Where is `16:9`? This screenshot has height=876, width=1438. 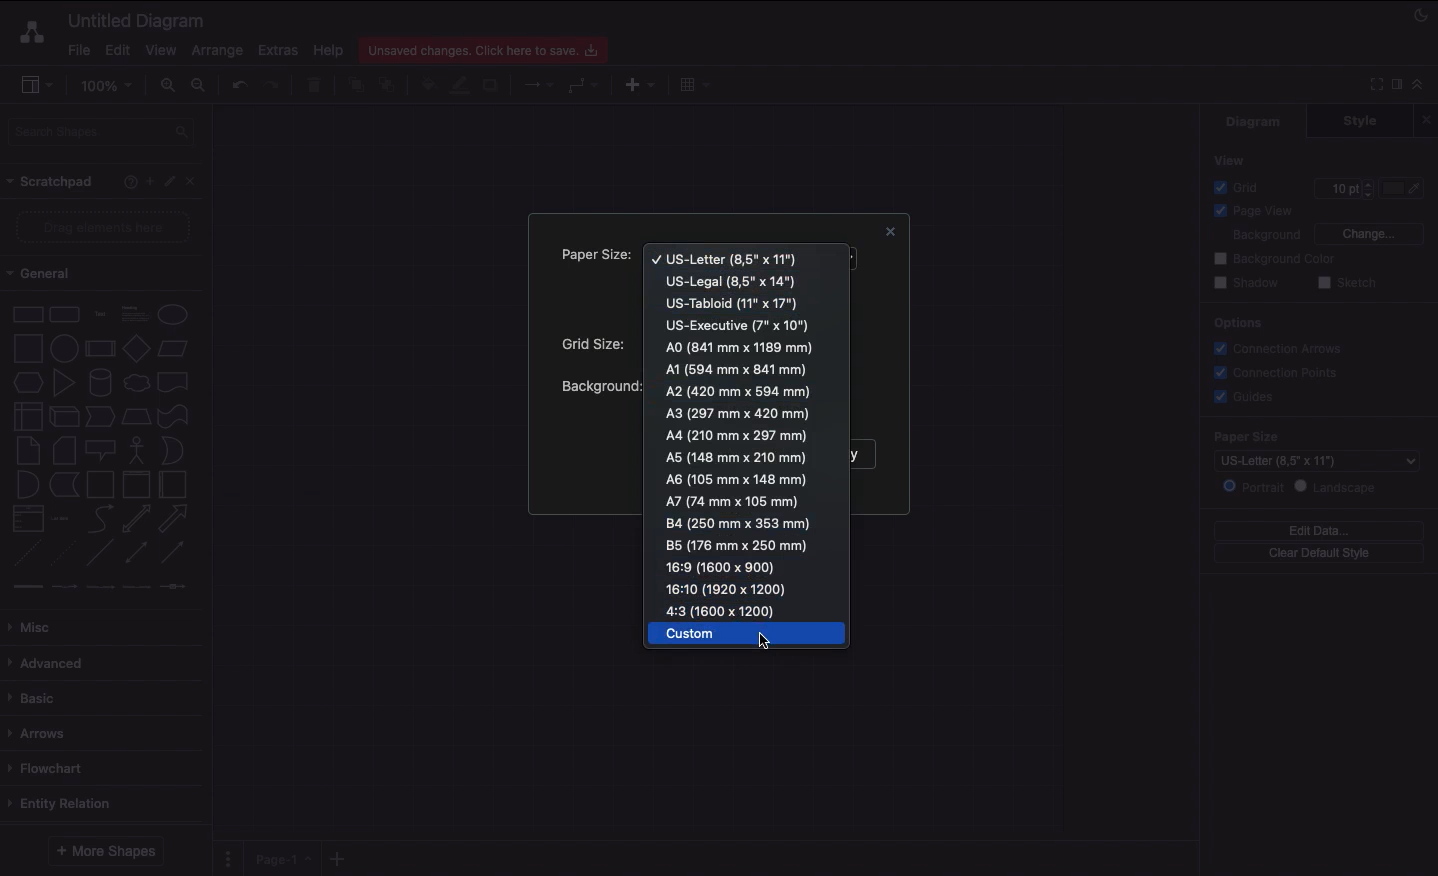
16:9 is located at coordinates (720, 566).